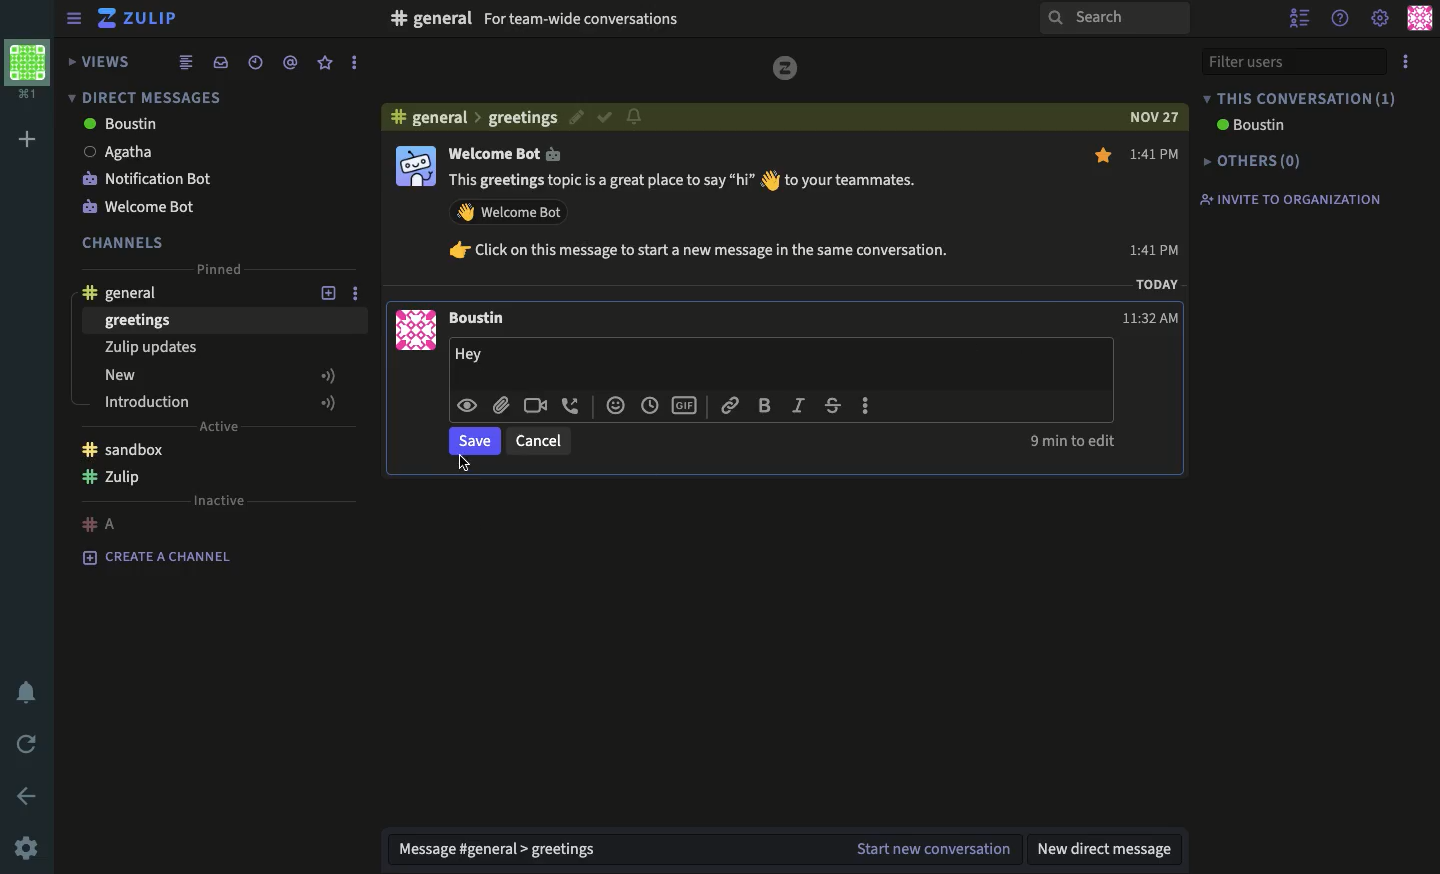  What do you see at coordinates (1421, 18) in the screenshot?
I see `user profile` at bounding box center [1421, 18].